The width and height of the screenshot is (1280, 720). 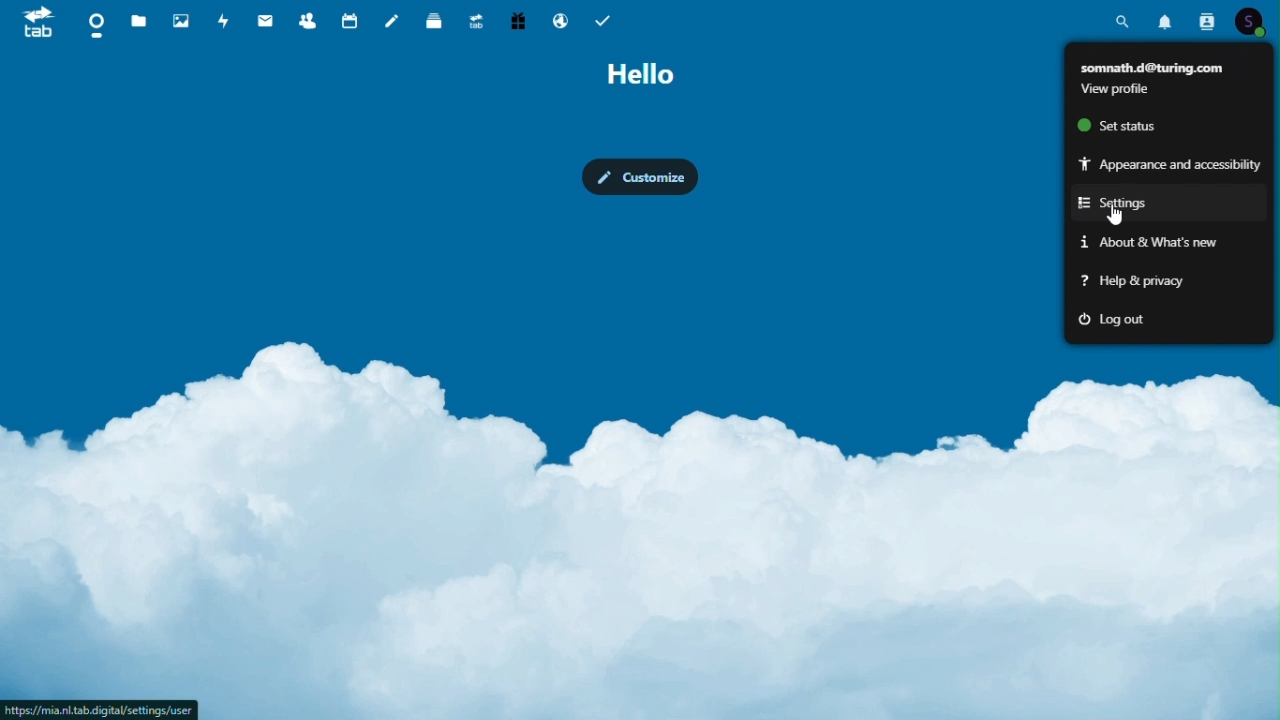 What do you see at coordinates (1166, 73) in the screenshot?
I see `Email and profile` at bounding box center [1166, 73].